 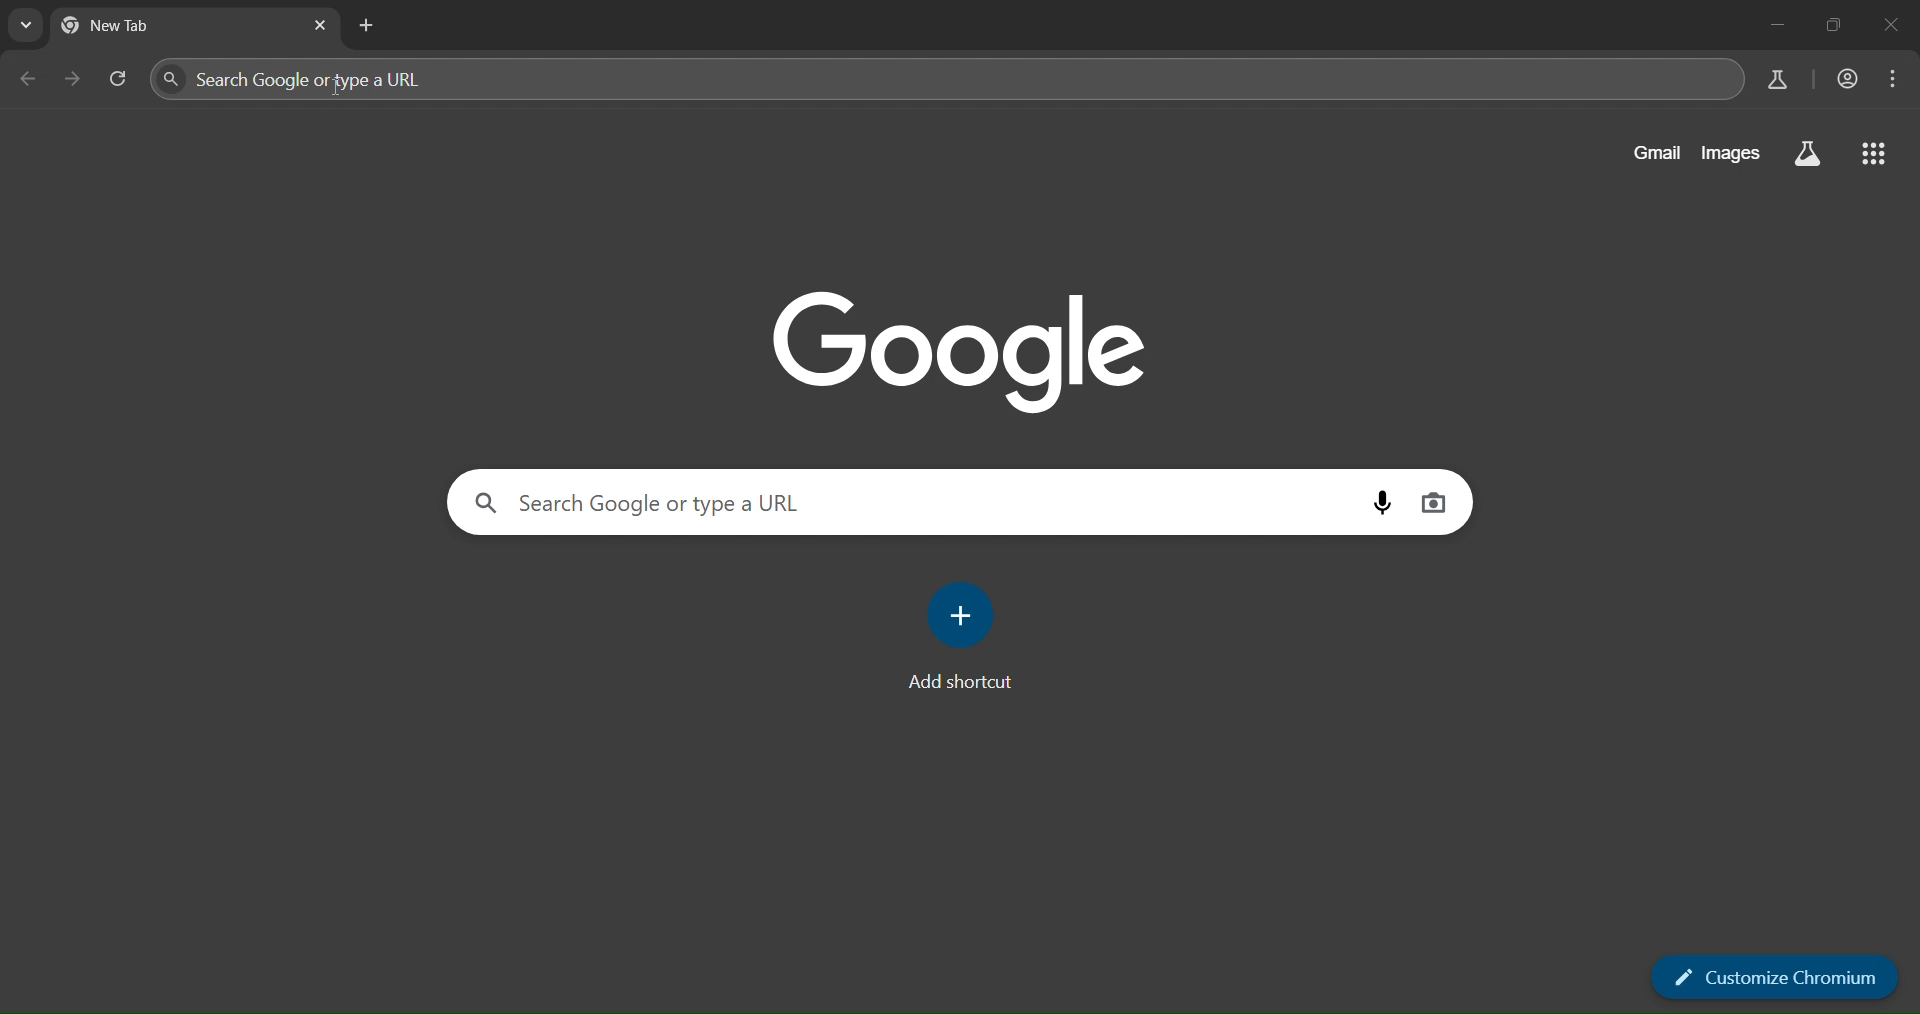 What do you see at coordinates (1382, 500) in the screenshot?
I see `voice search` at bounding box center [1382, 500].